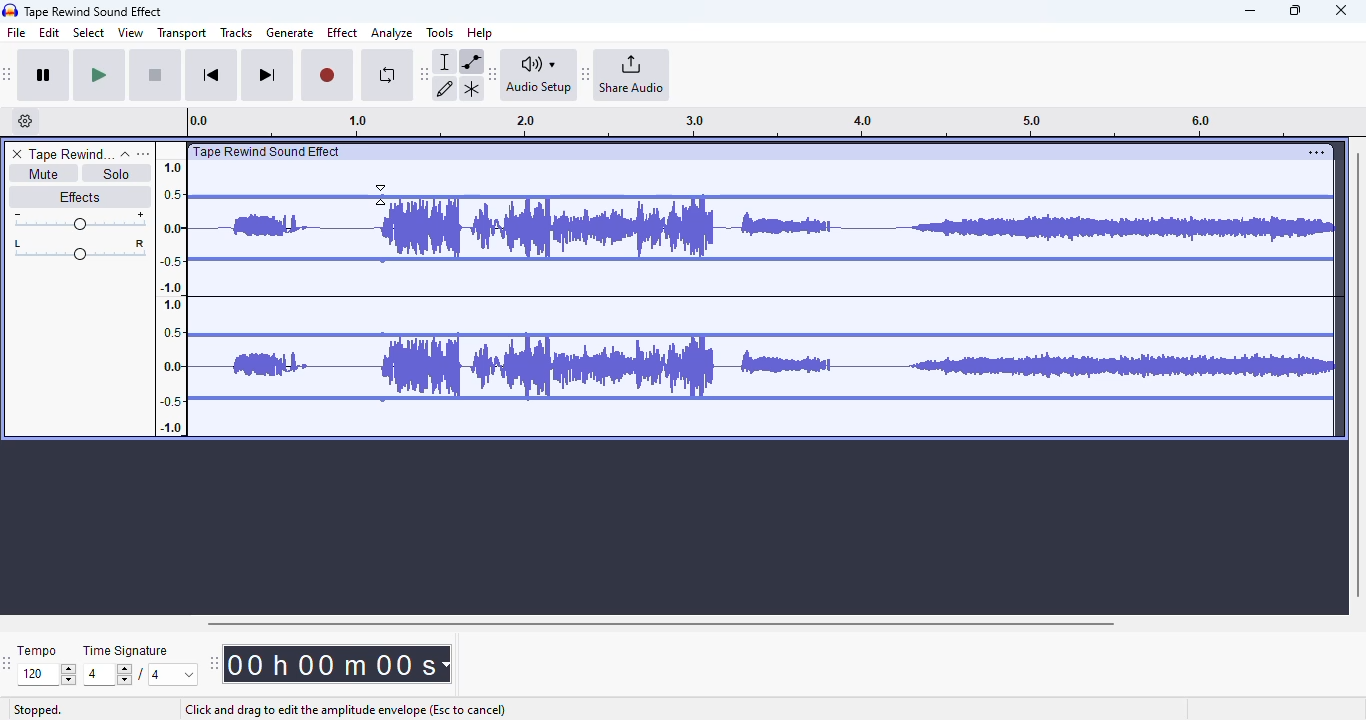 The height and width of the screenshot is (720, 1366). What do you see at coordinates (660, 623) in the screenshot?
I see `horizontal scroll bar` at bounding box center [660, 623].